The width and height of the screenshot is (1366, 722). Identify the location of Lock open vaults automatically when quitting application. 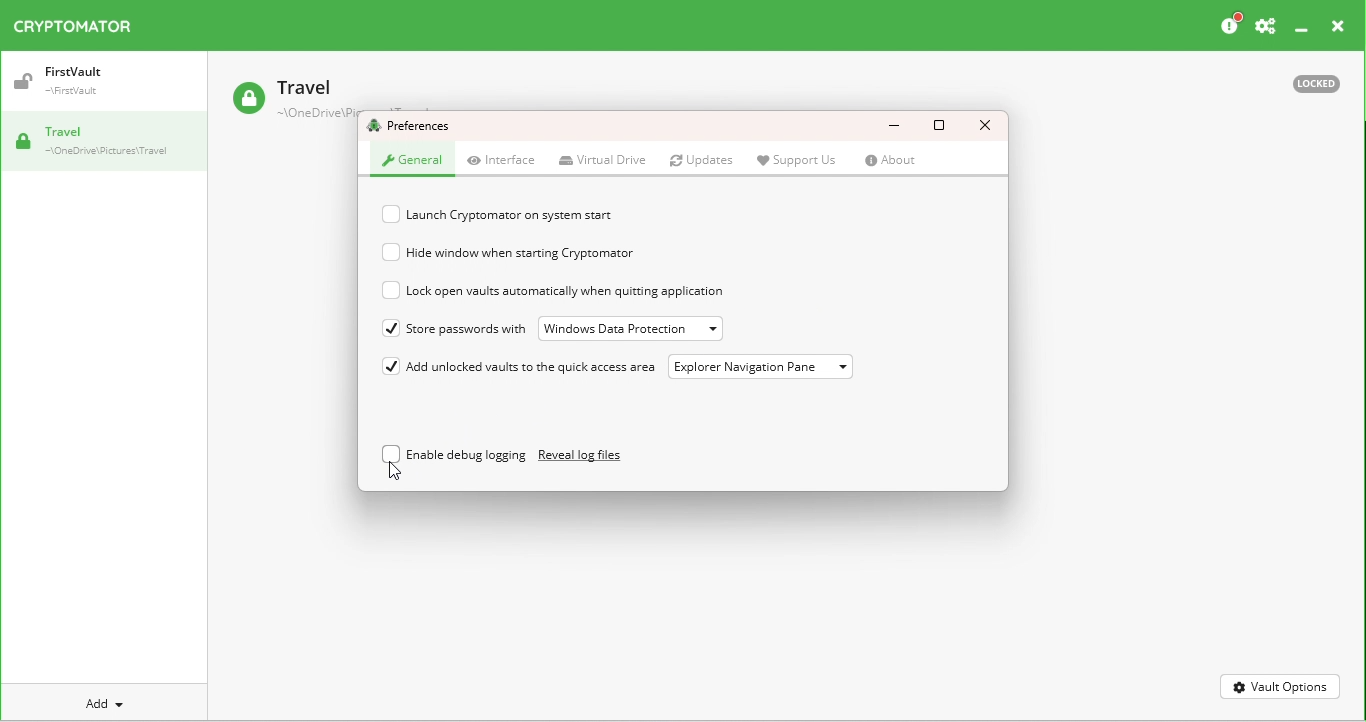
(576, 291).